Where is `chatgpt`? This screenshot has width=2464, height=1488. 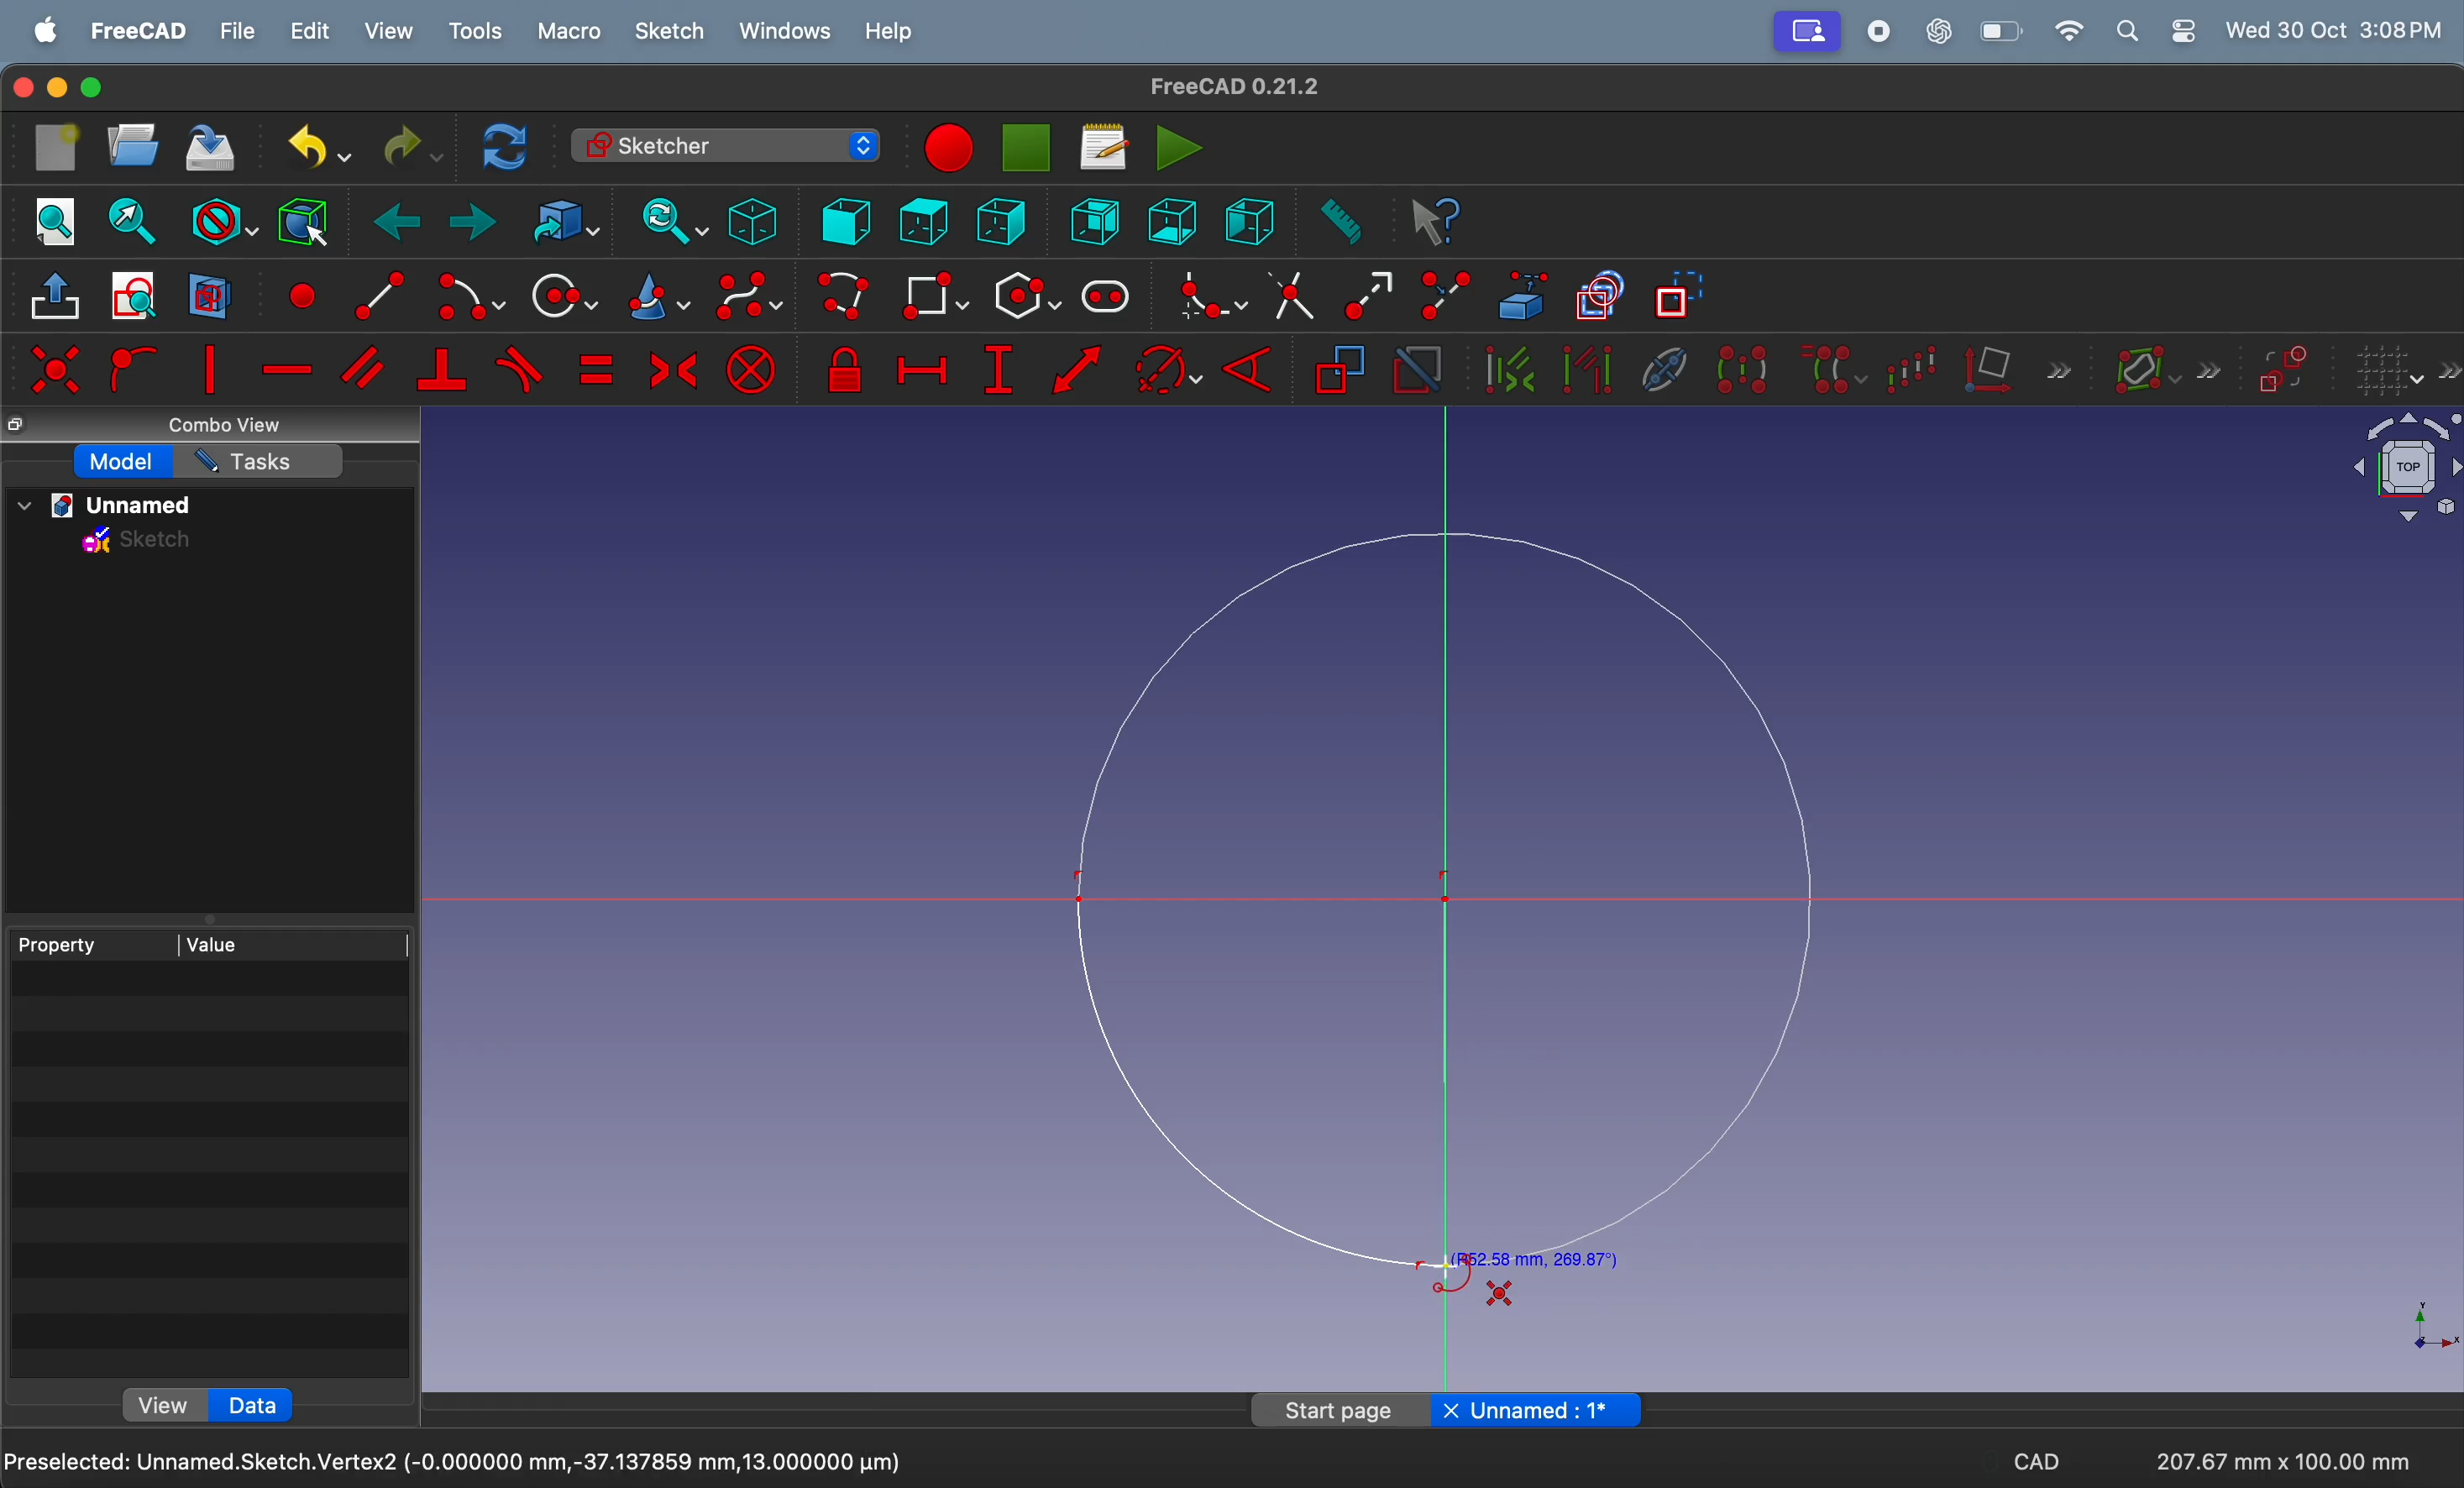
chatgpt is located at coordinates (1941, 30).